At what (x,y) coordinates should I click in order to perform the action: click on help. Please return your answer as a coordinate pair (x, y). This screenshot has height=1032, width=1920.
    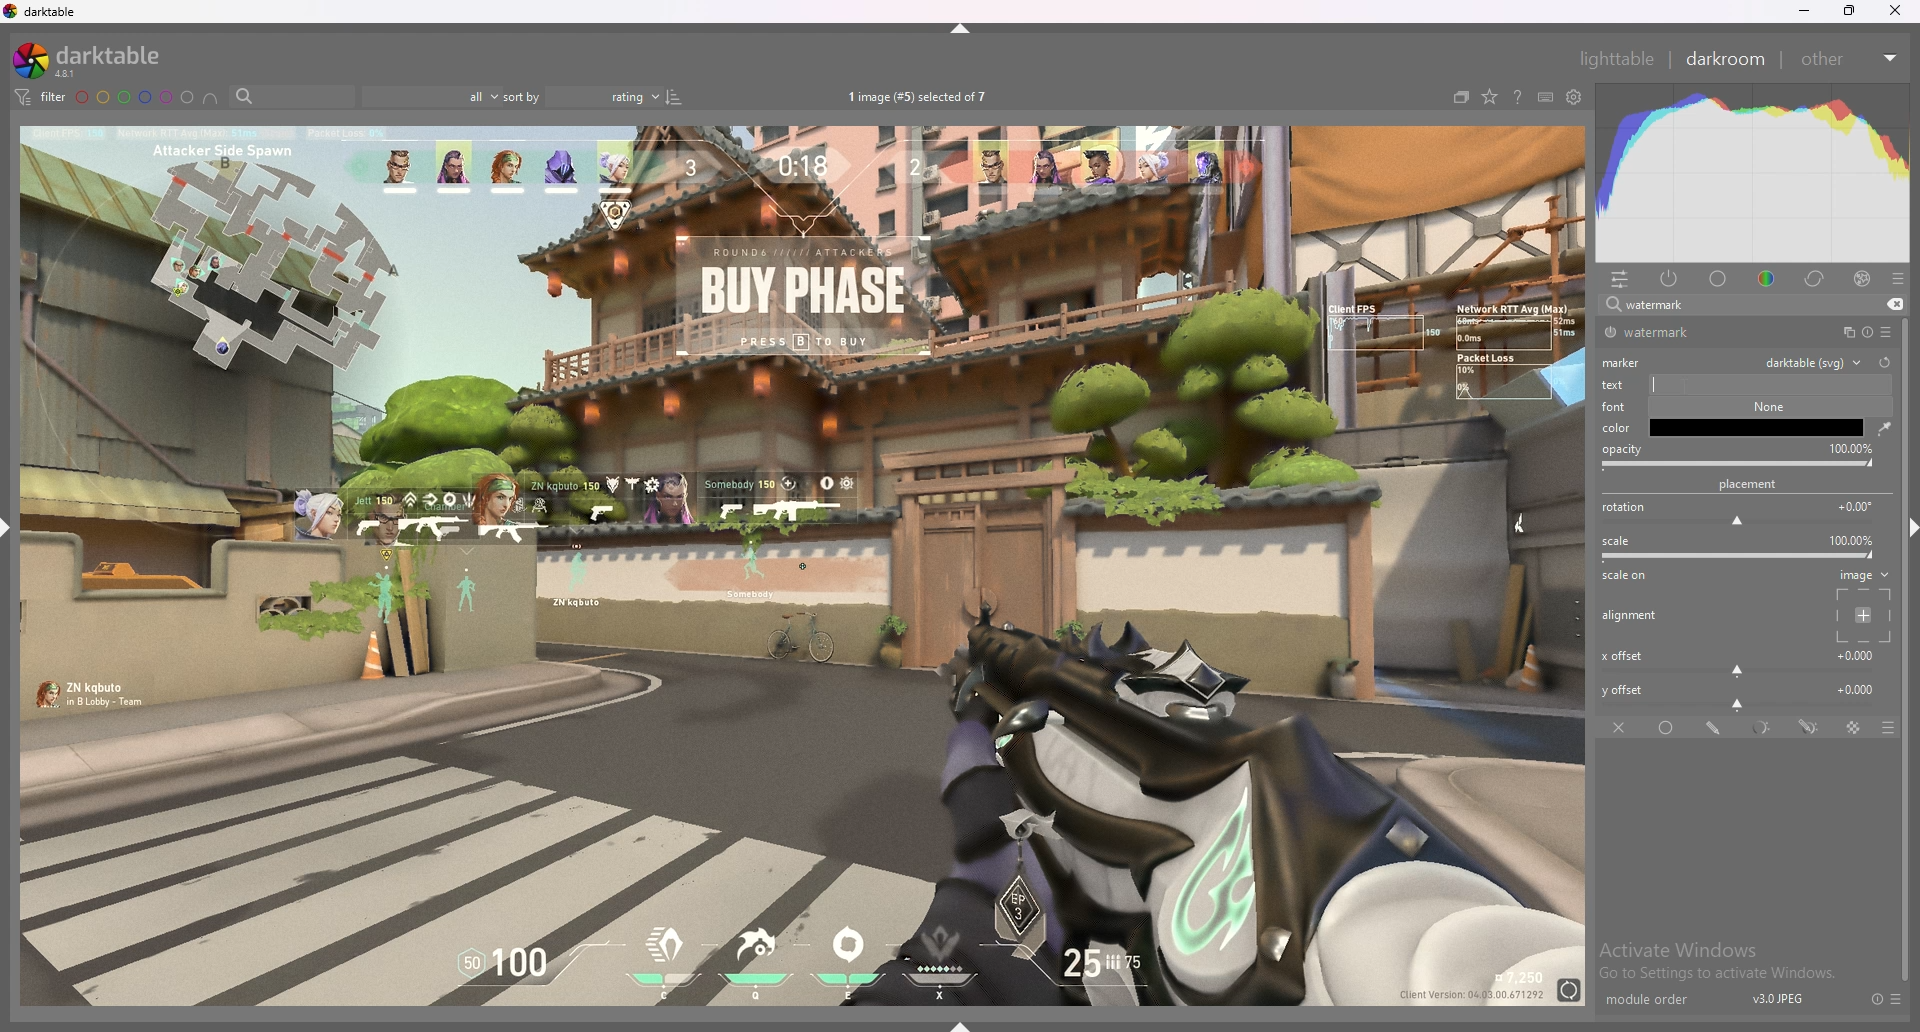
    Looking at the image, I should click on (1517, 99).